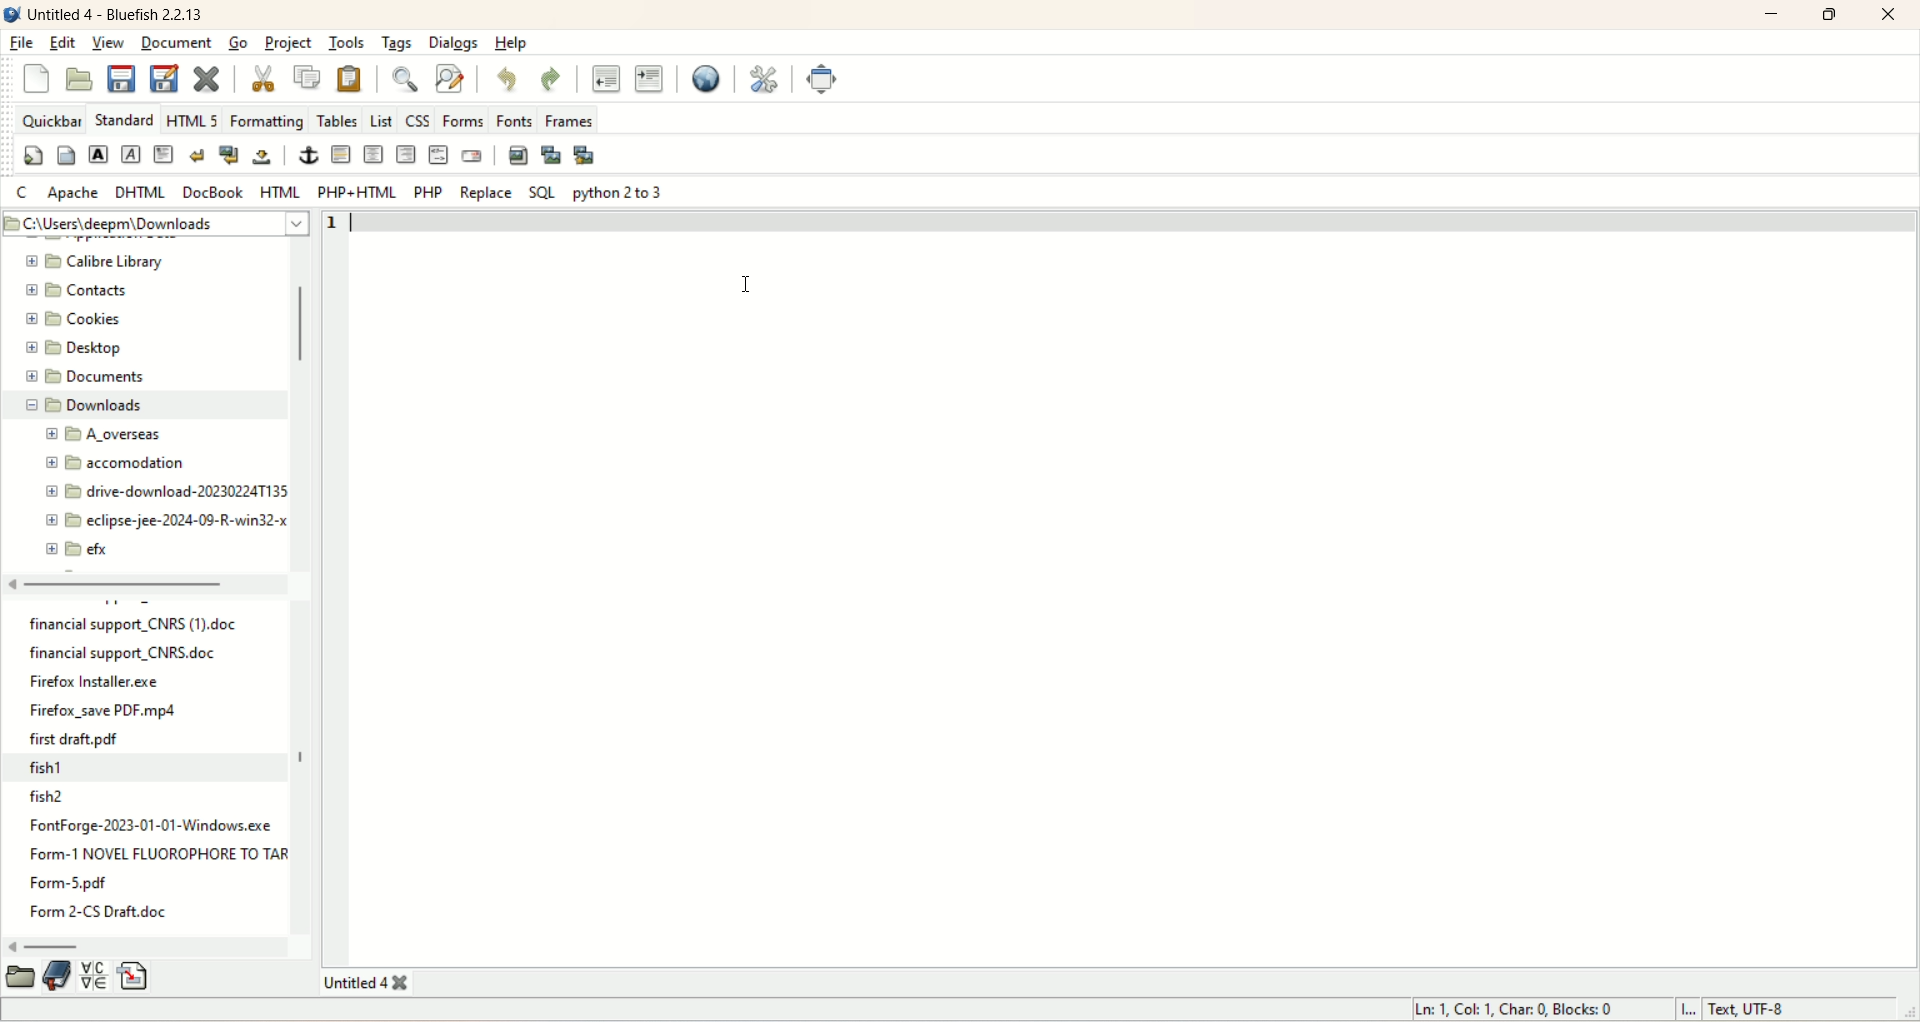  I want to click on fonts, so click(516, 121).